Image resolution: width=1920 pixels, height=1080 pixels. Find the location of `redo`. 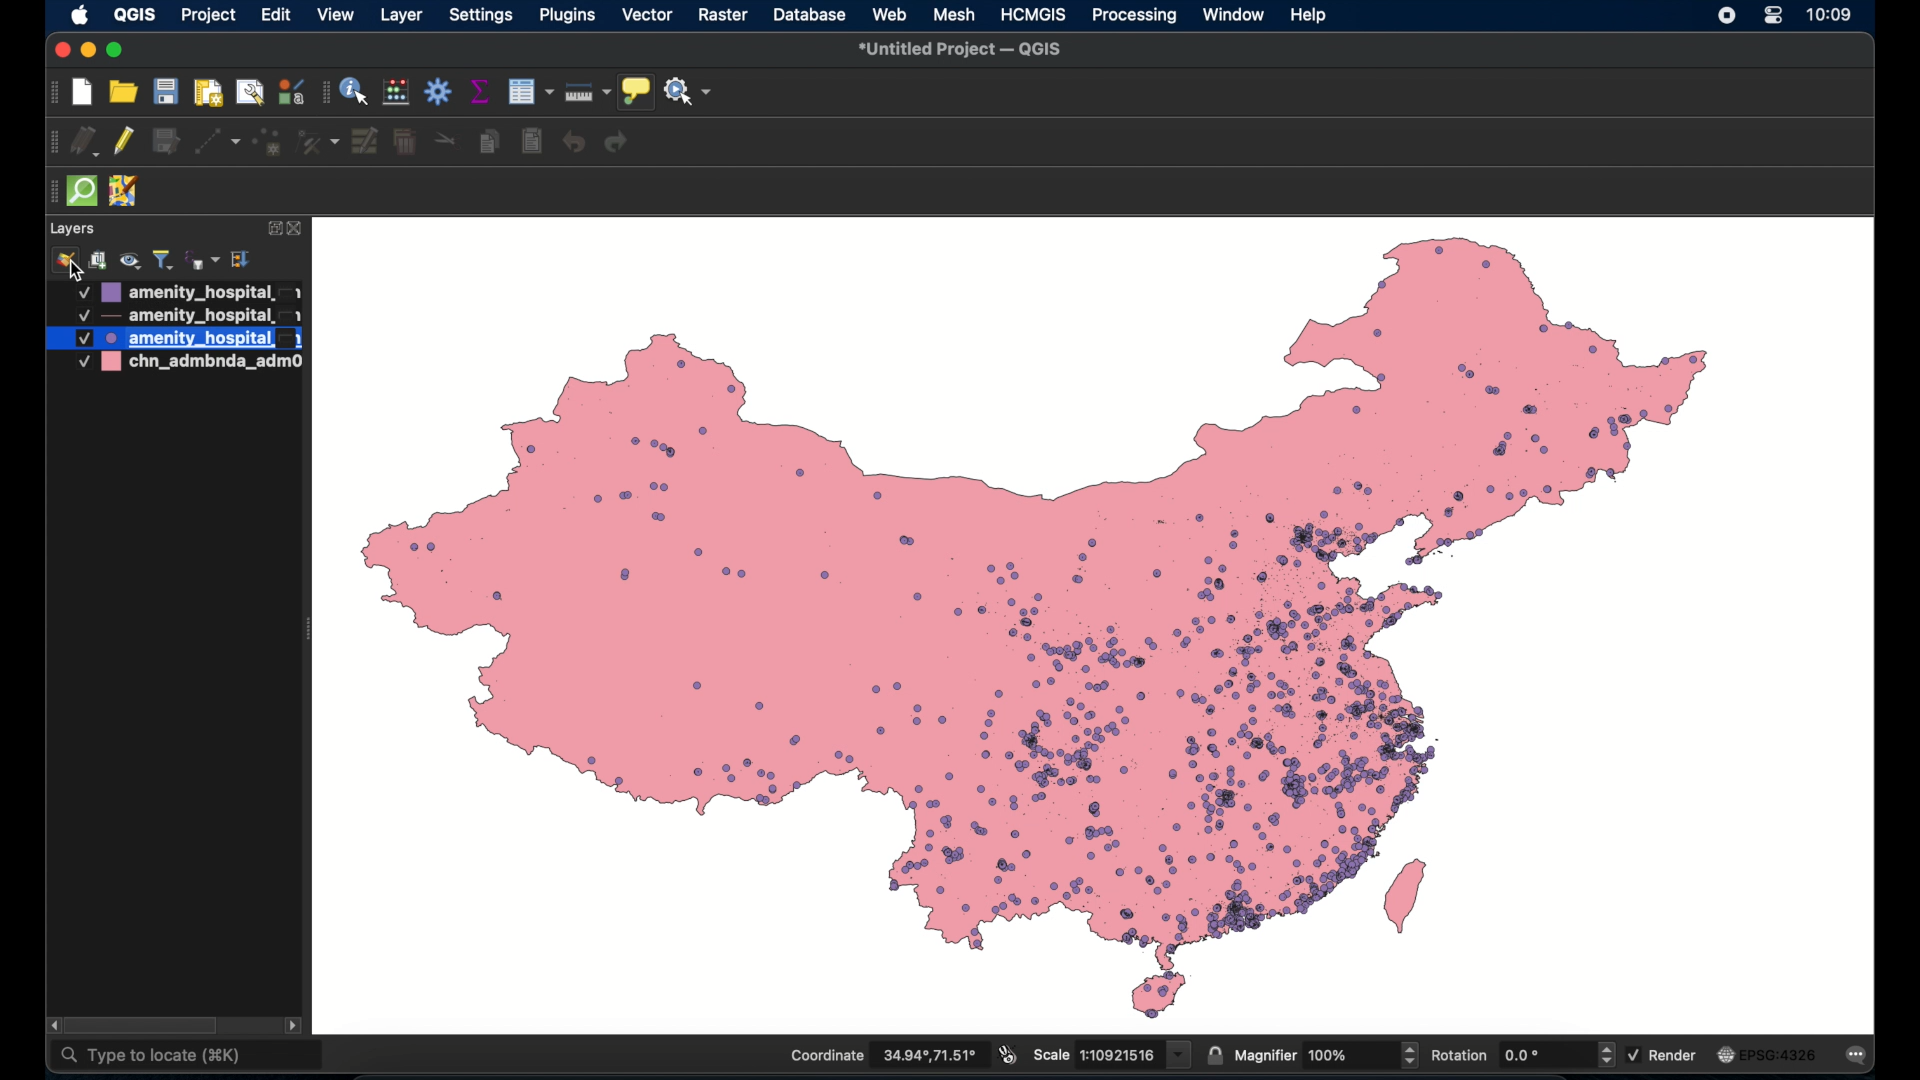

redo is located at coordinates (617, 145).